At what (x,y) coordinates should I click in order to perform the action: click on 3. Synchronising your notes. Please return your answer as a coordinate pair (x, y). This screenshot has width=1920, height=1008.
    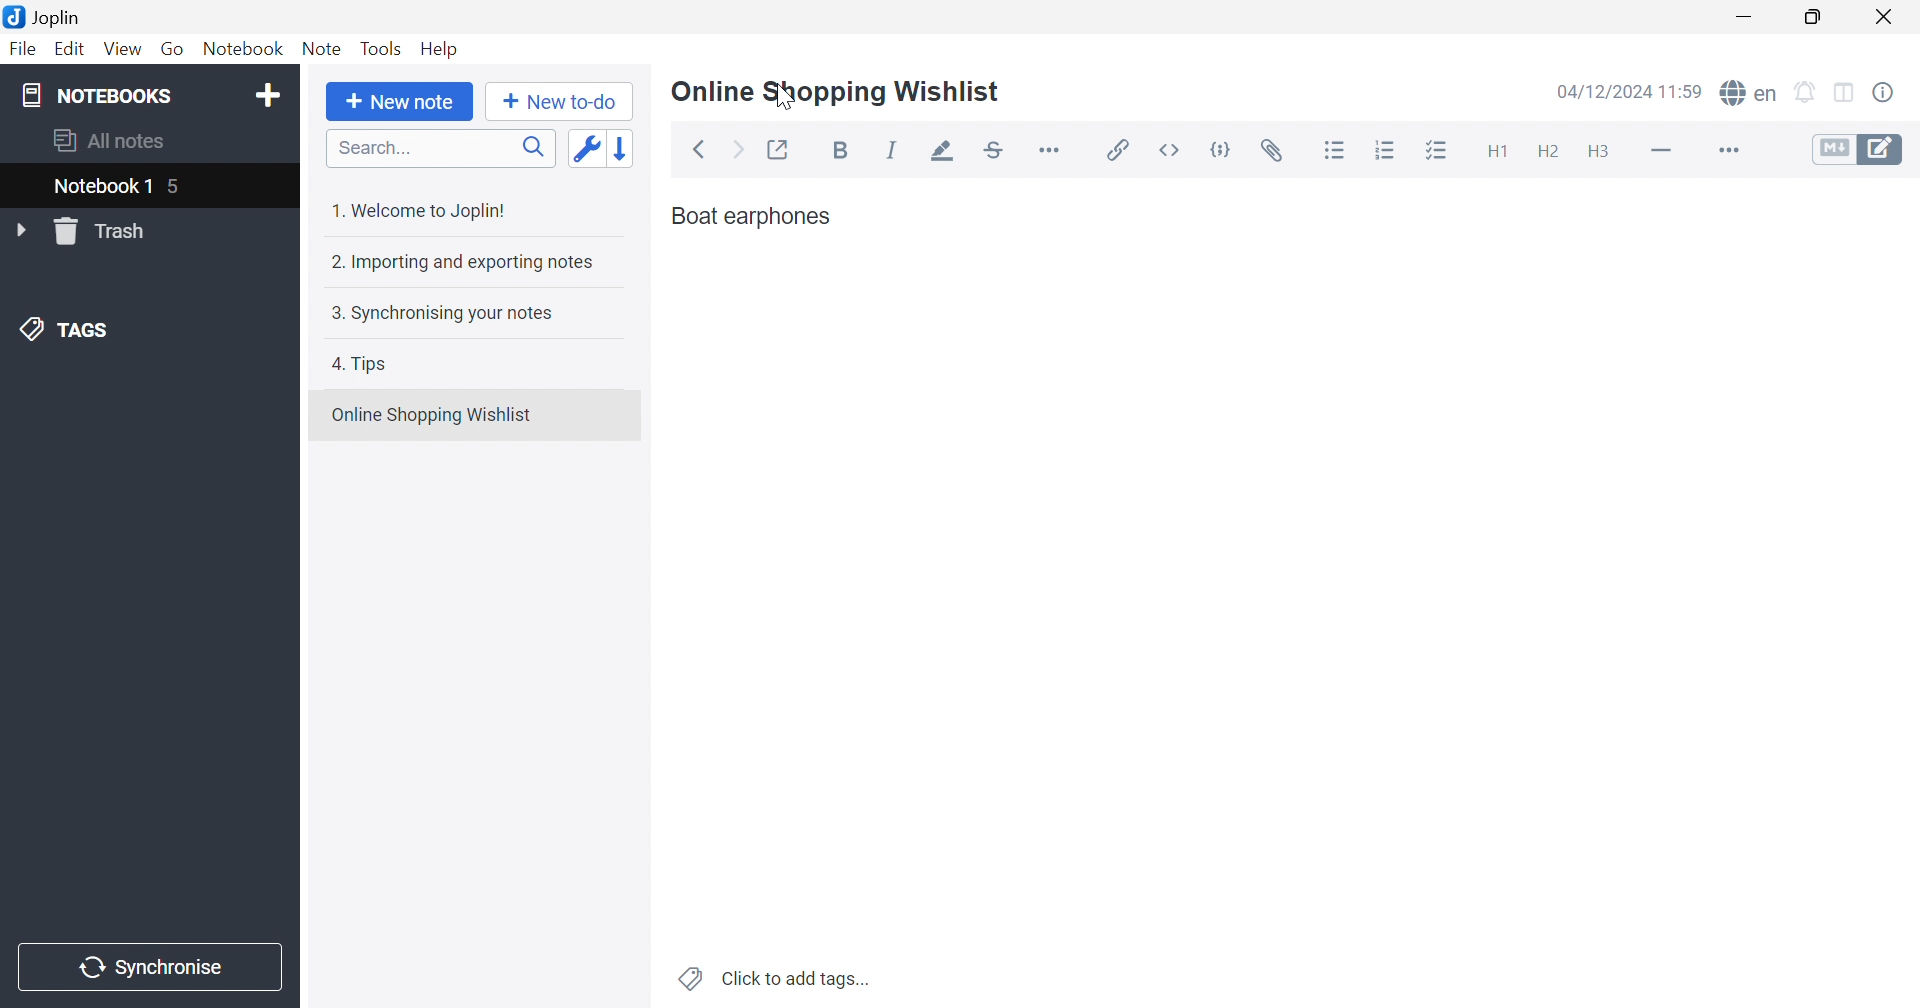
    Looking at the image, I should click on (441, 314).